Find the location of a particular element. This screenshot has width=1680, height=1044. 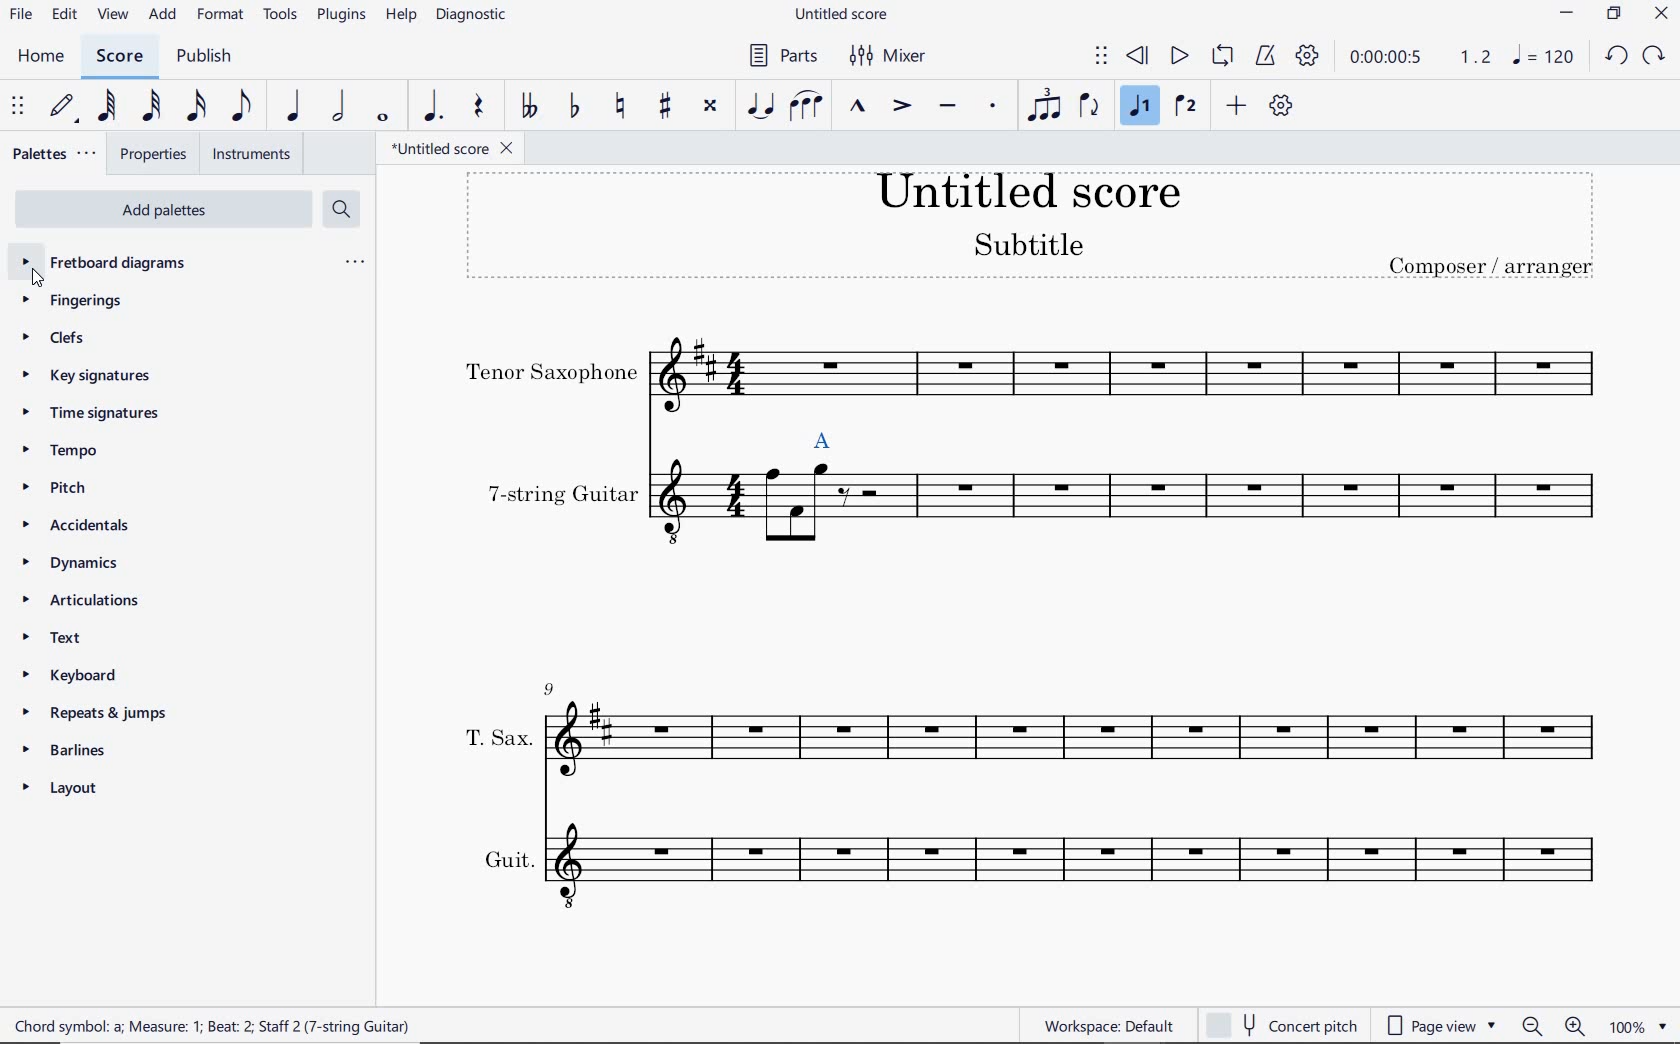

EIGHTH NOTE is located at coordinates (242, 107).